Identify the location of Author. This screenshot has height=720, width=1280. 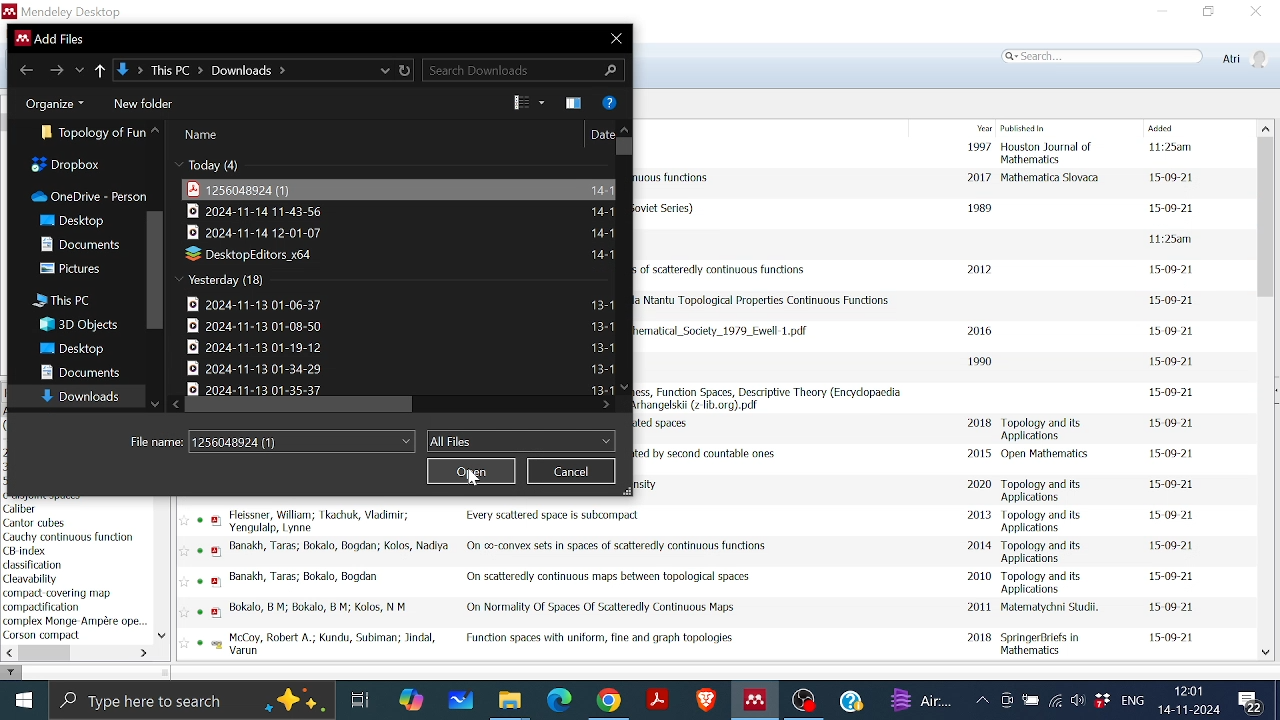
(328, 521).